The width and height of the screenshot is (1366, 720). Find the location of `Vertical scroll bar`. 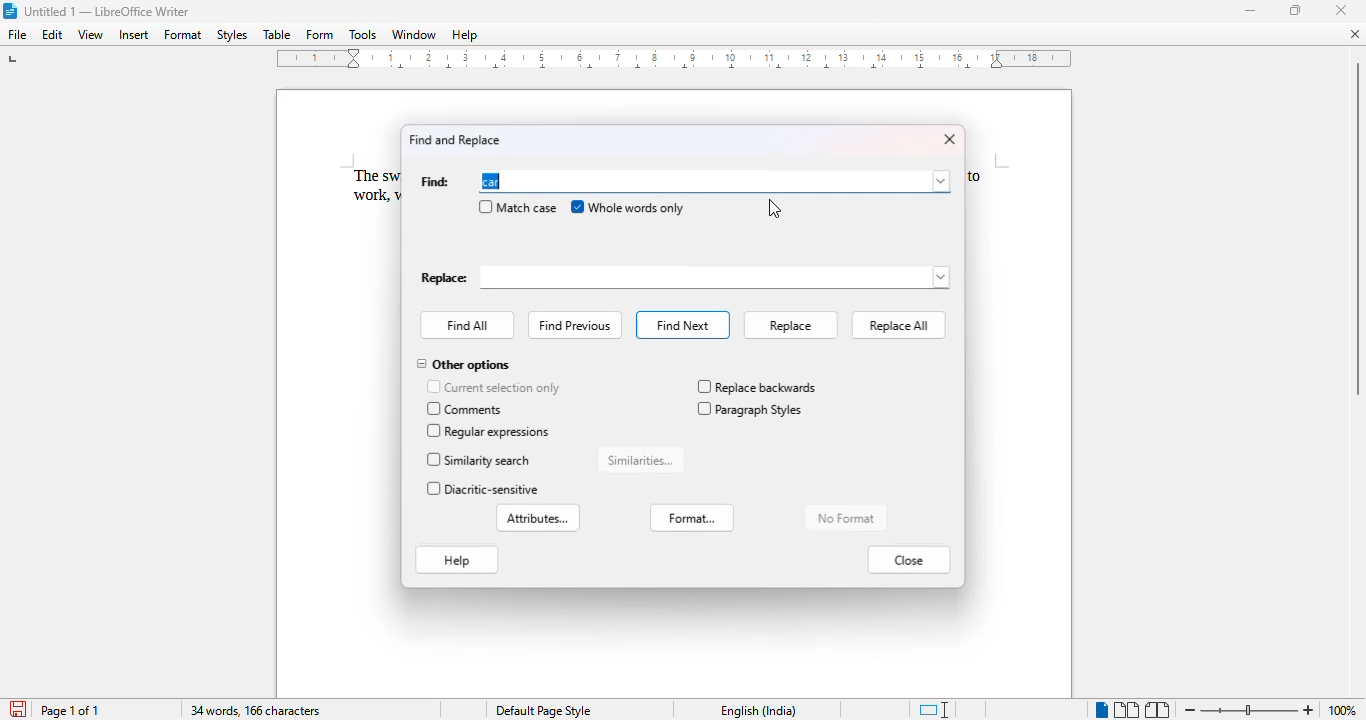

Vertical scroll bar is located at coordinates (1357, 227).